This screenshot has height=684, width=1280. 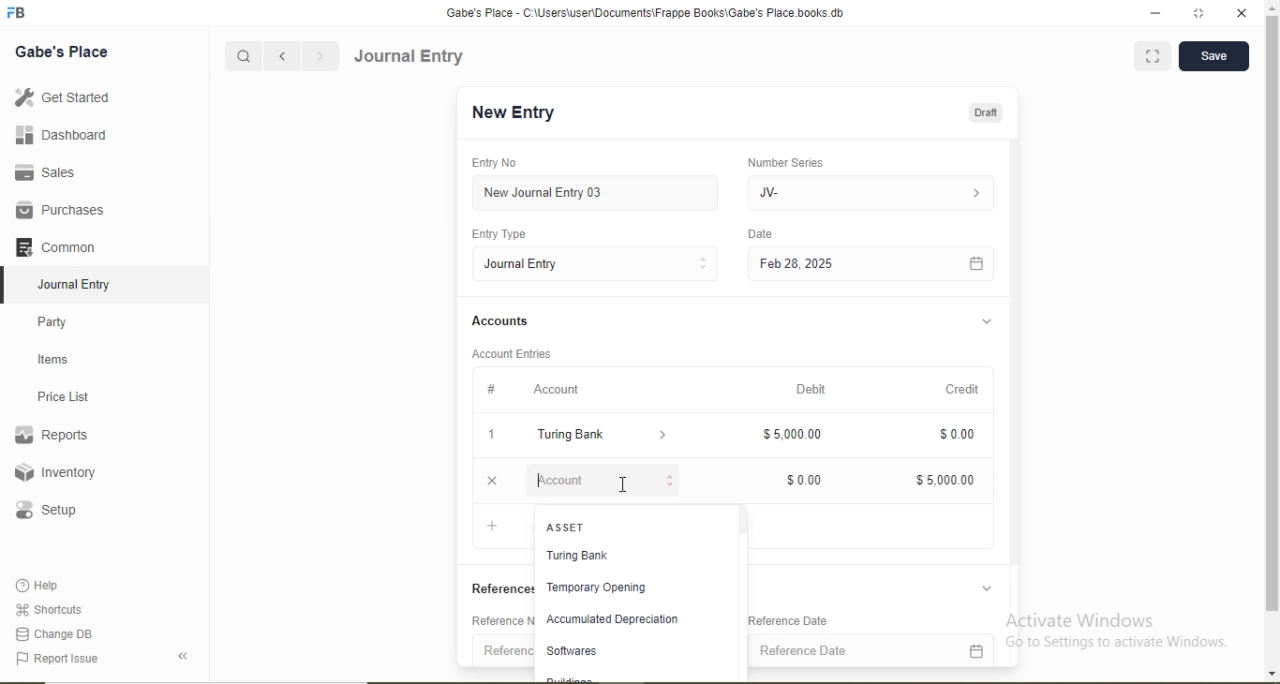 I want to click on ‘Gabe's Place - C:\Users\useriDocuments\Frappe Books\Gabe's Place books db, so click(x=652, y=13).